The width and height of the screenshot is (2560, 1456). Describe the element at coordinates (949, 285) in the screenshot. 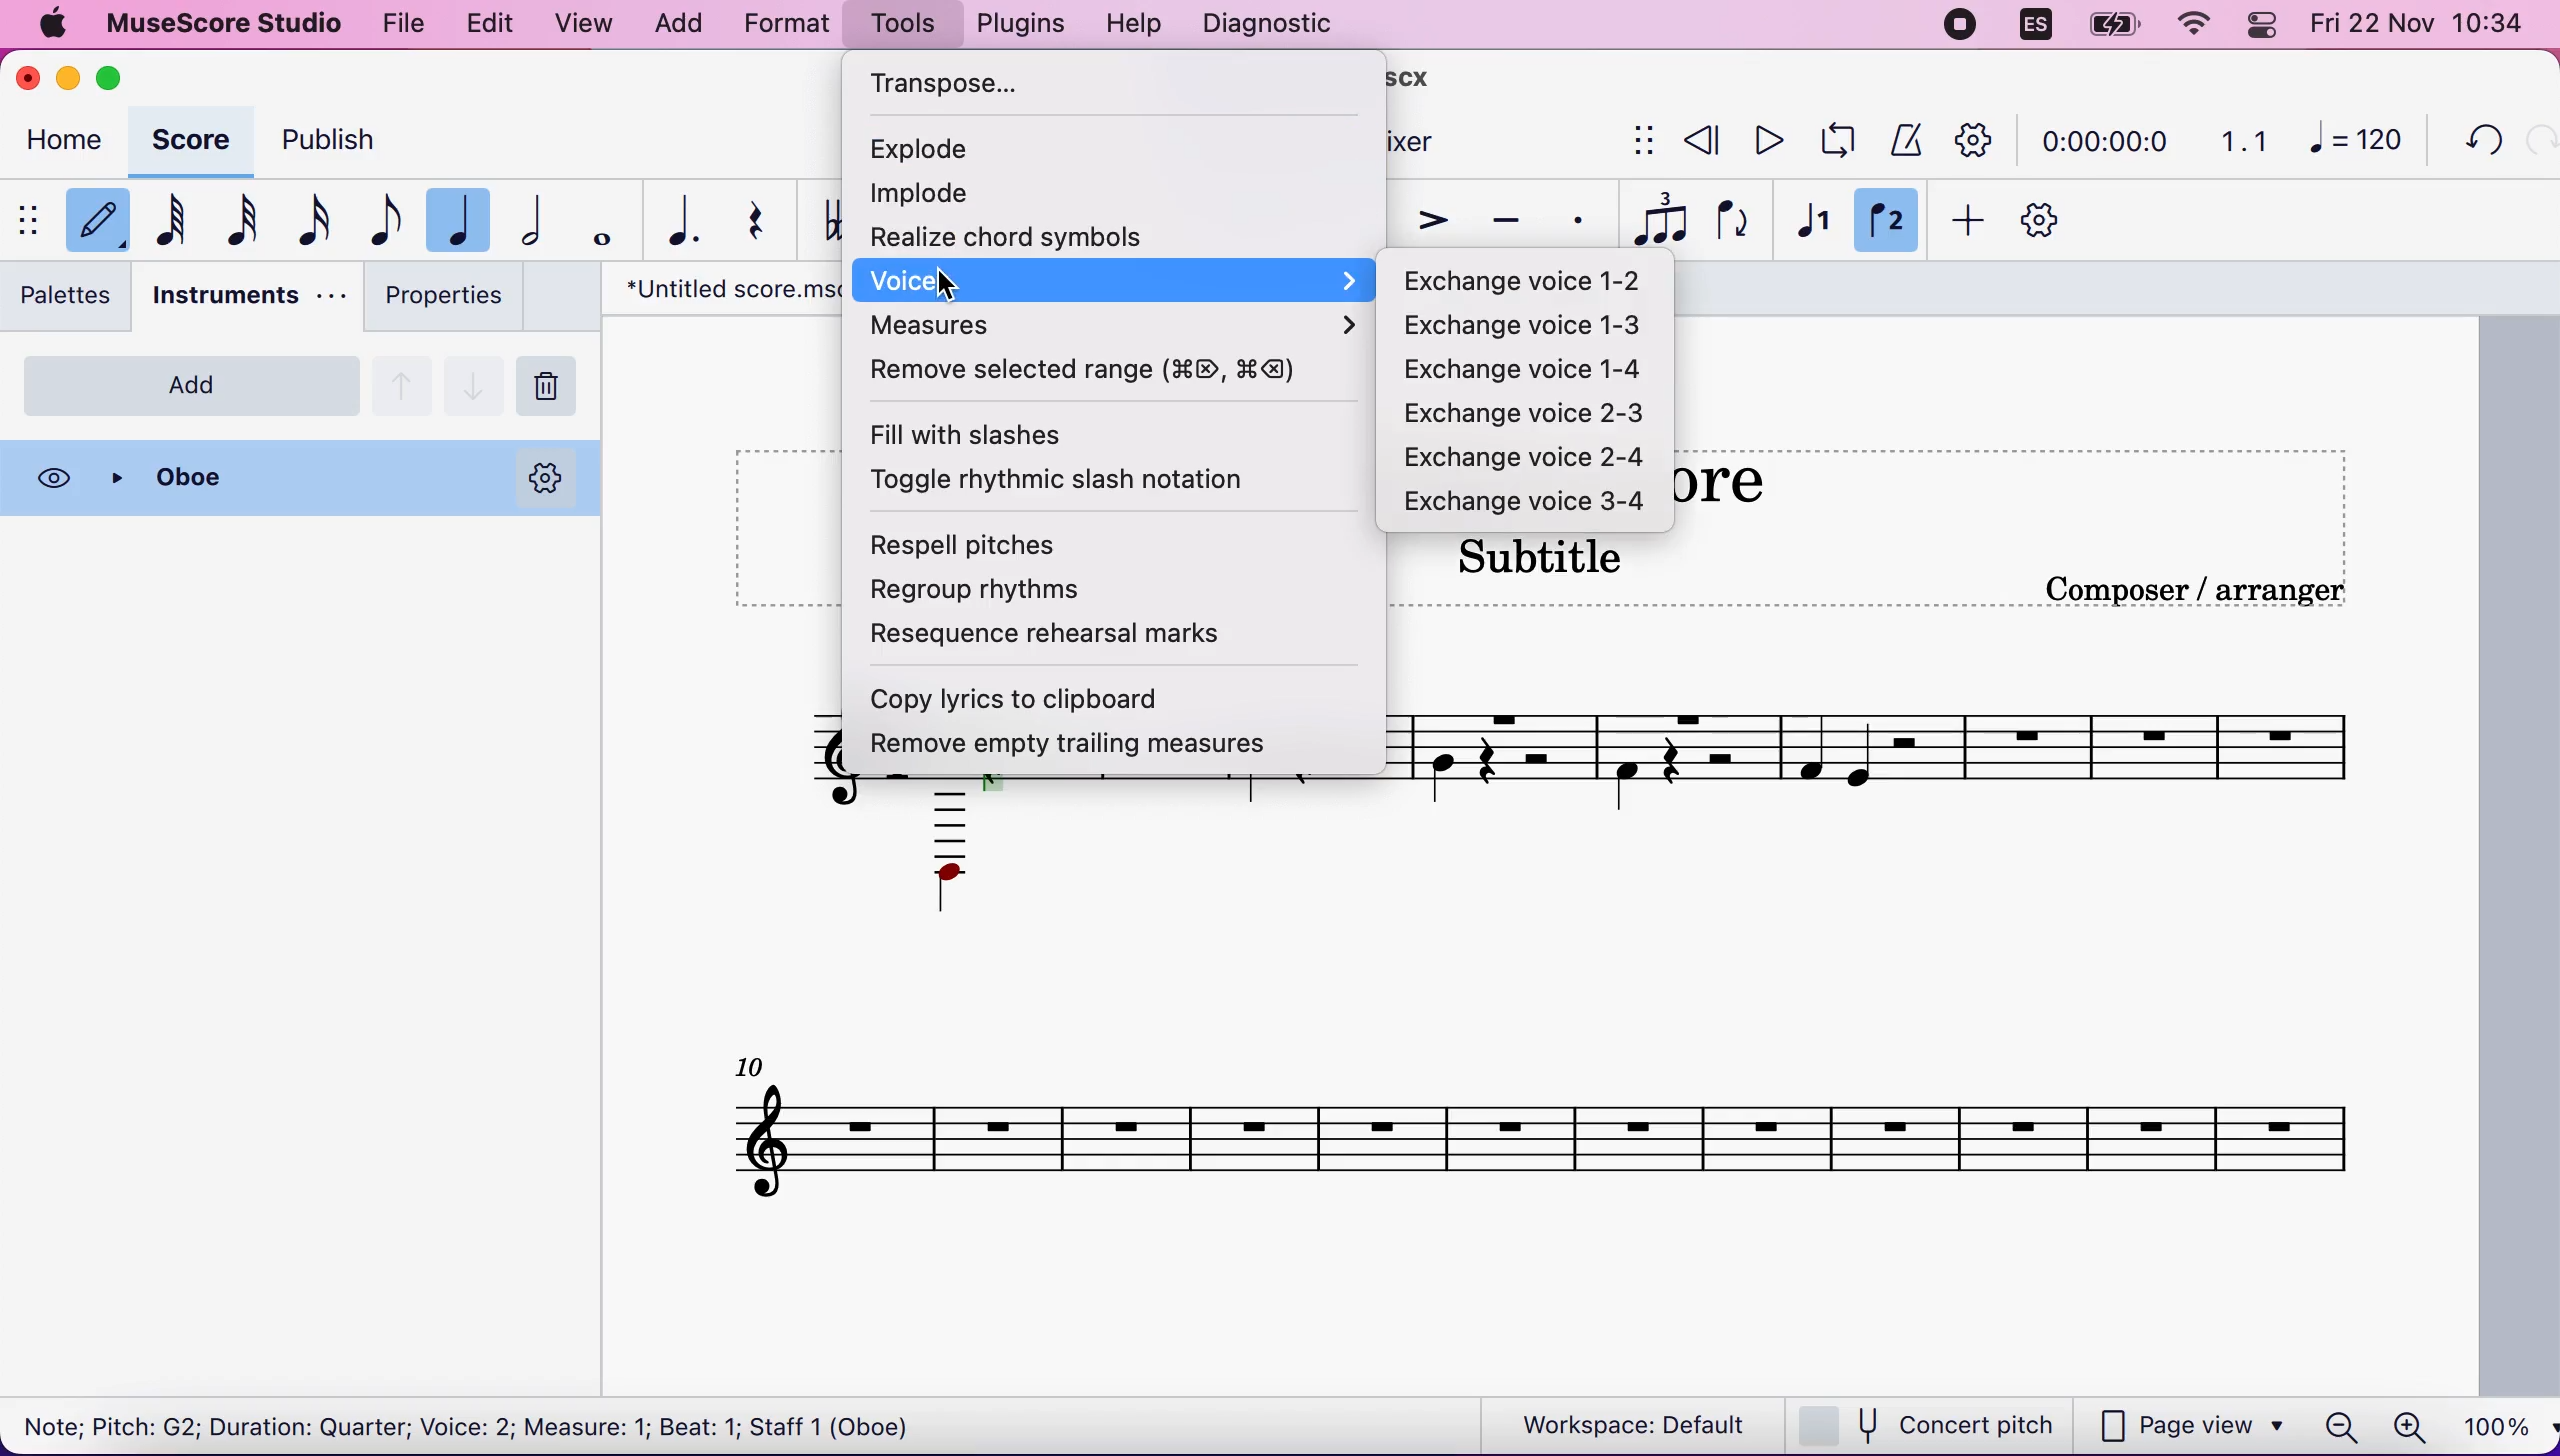

I see `cursor` at that location.